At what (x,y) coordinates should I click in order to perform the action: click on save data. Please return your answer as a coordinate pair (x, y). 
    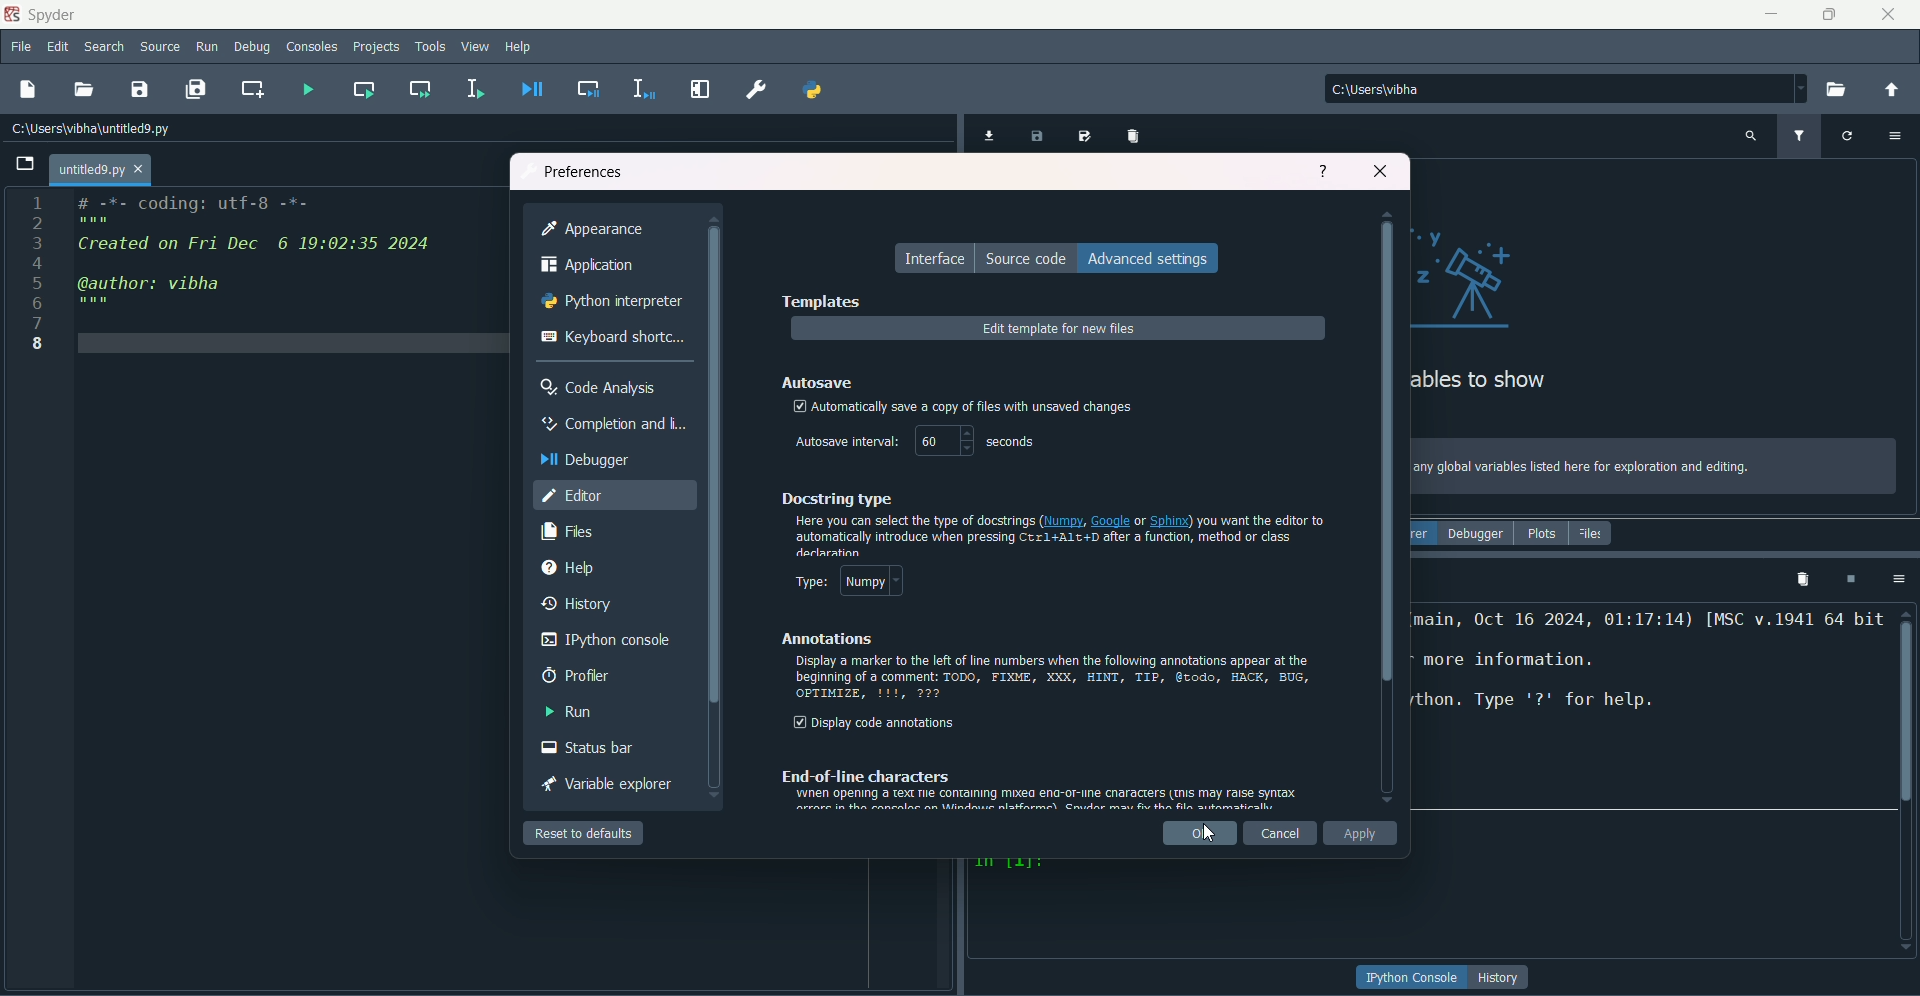
    Looking at the image, I should click on (1037, 138).